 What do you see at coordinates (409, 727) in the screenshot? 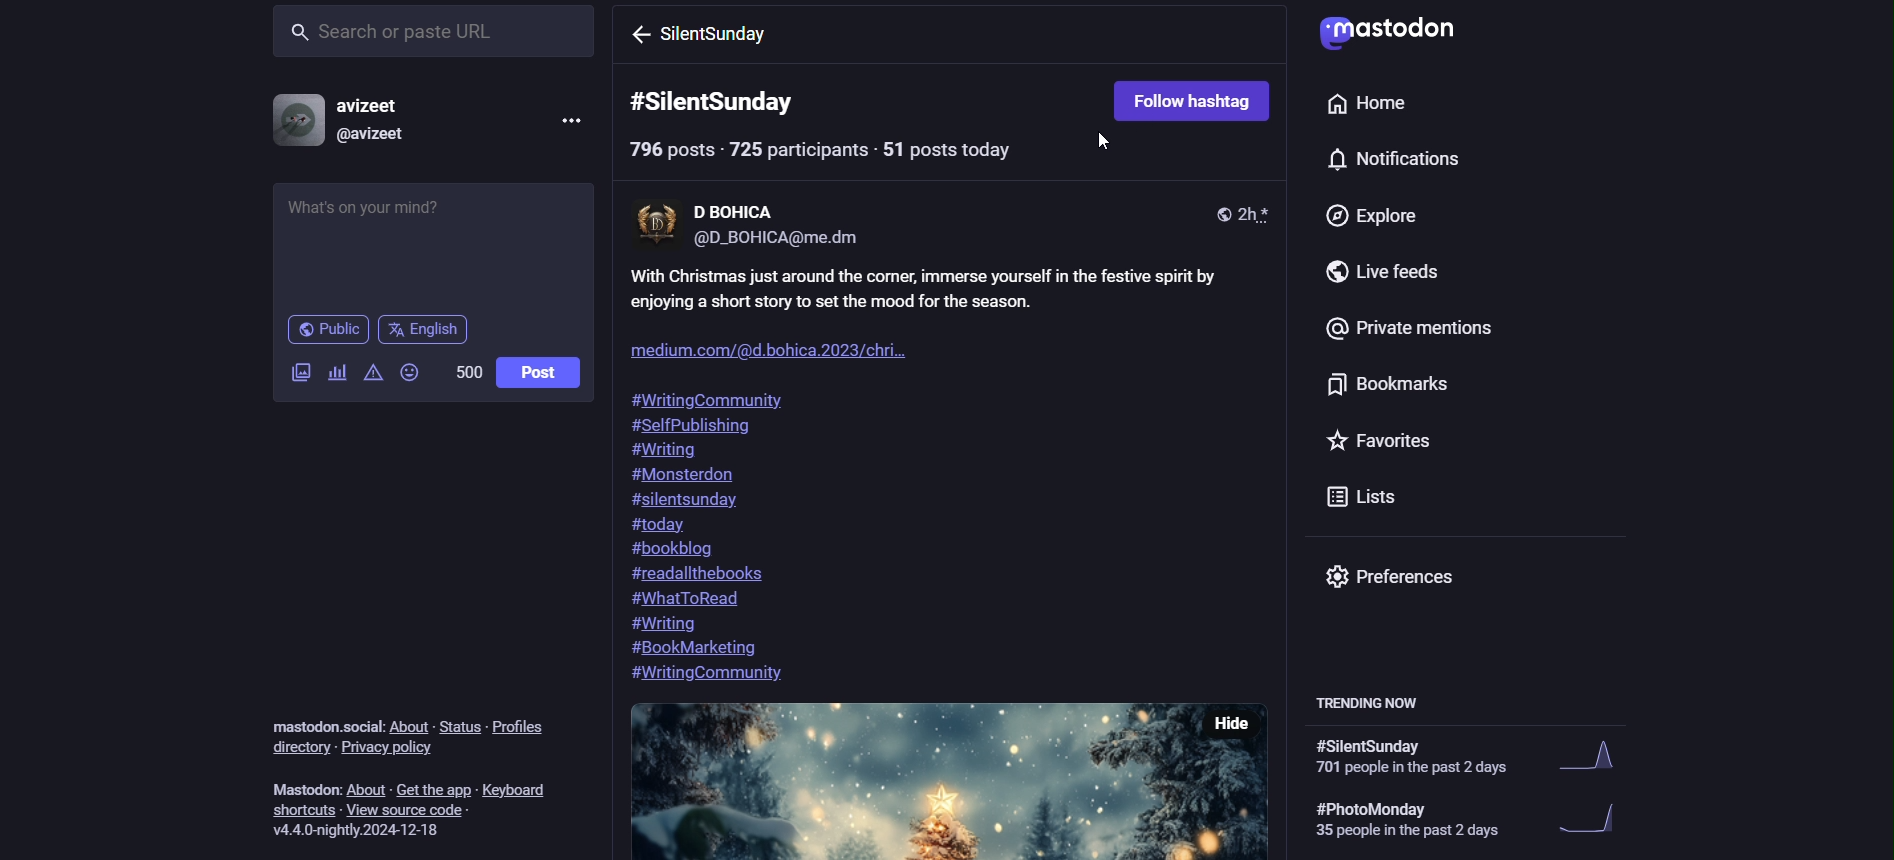
I see `about` at bounding box center [409, 727].